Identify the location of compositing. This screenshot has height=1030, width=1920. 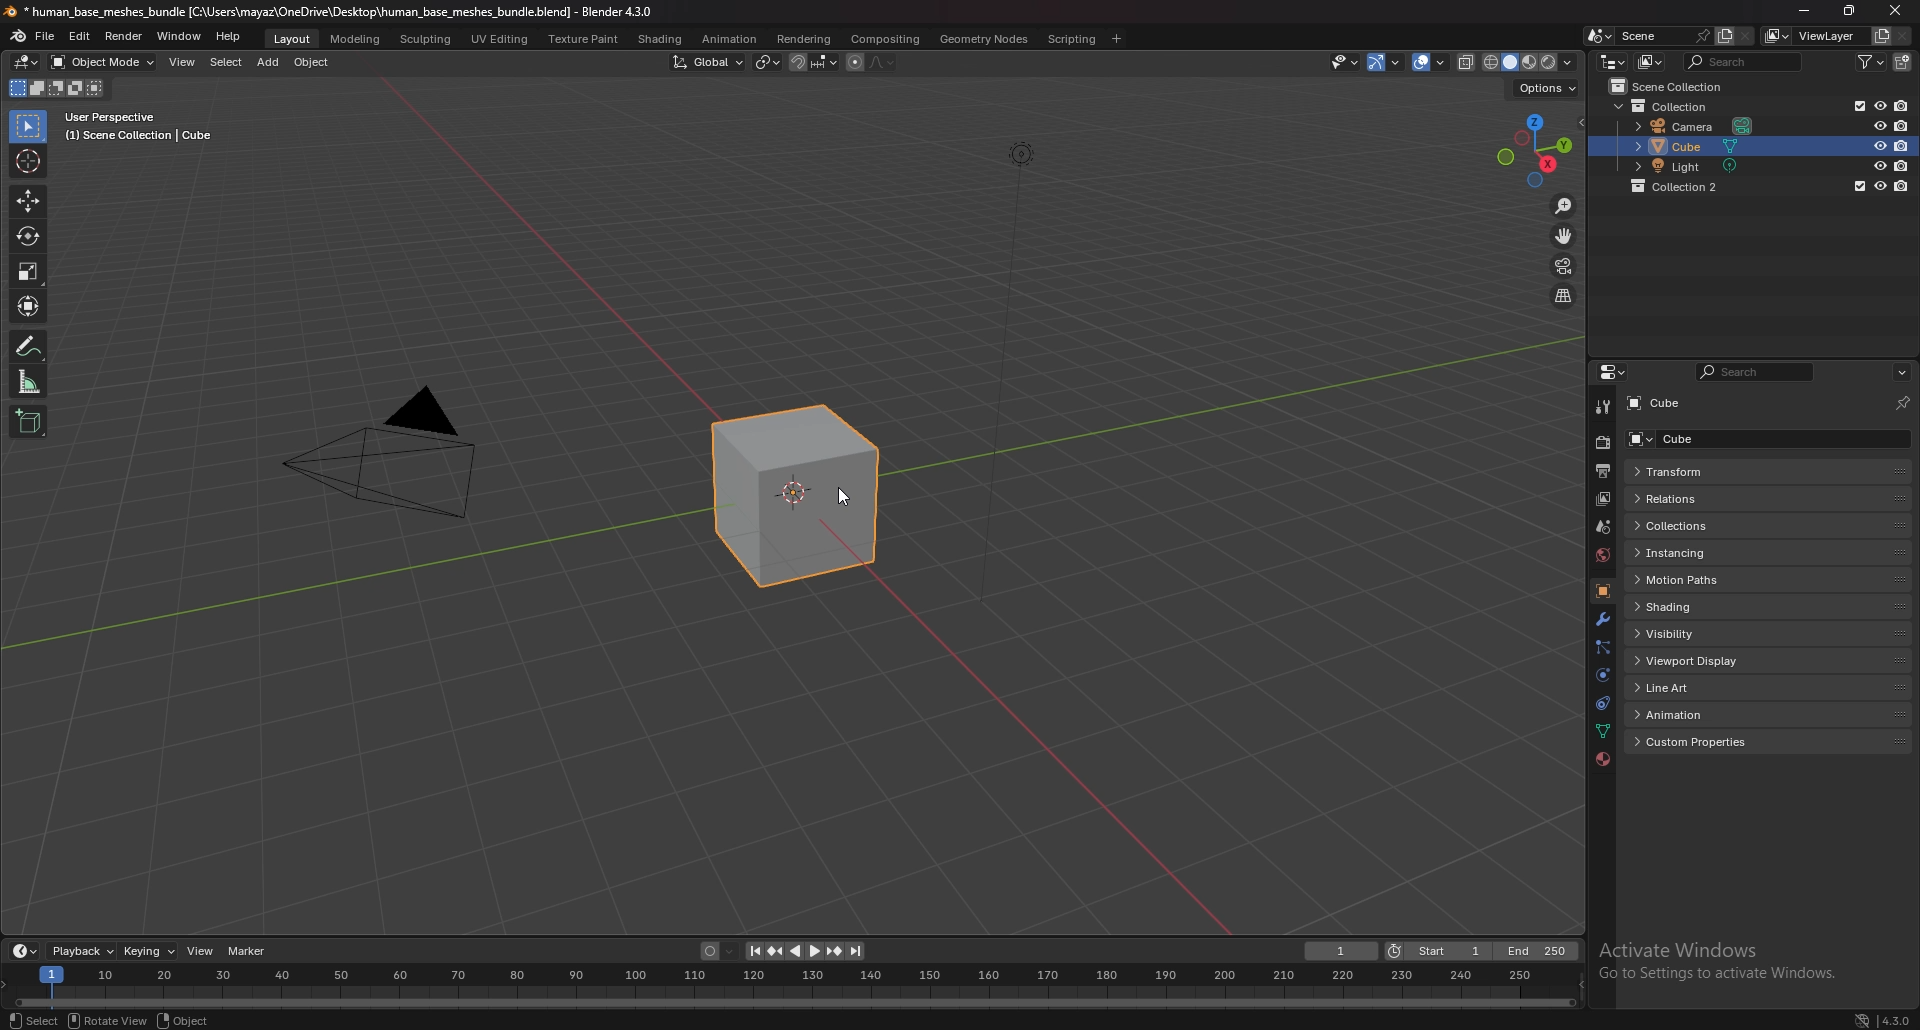
(885, 40).